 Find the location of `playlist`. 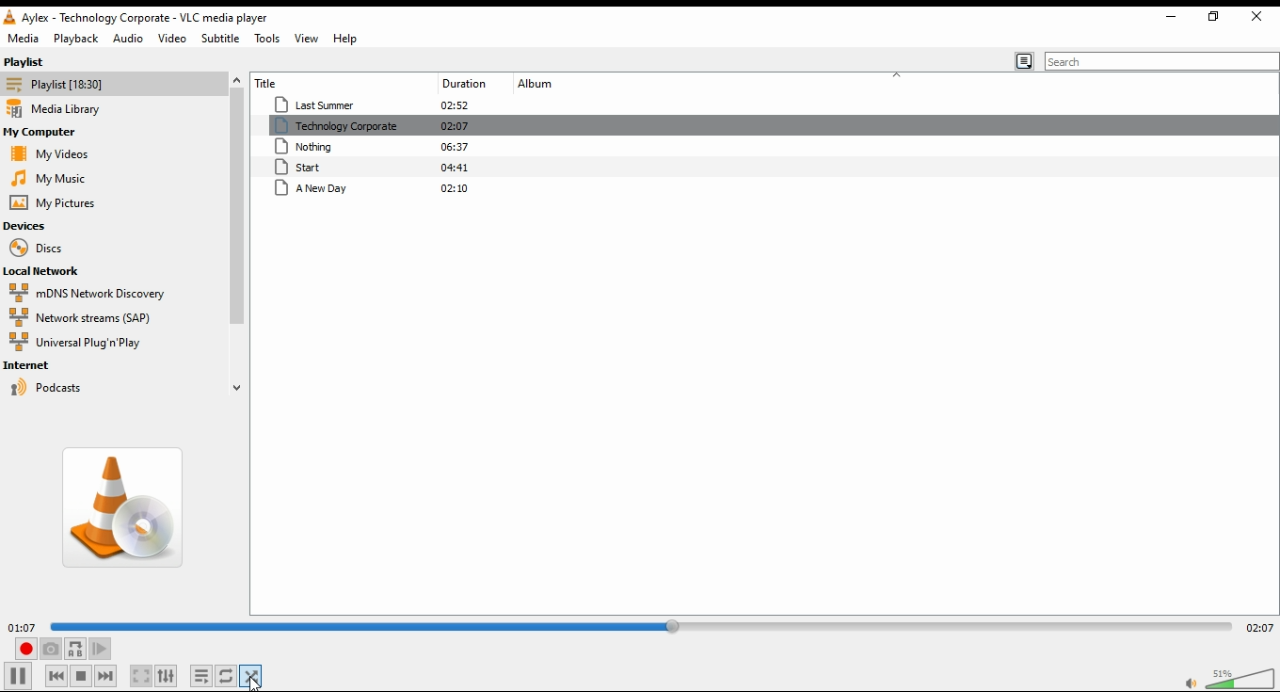

playlist is located at coordinates (41, 61).